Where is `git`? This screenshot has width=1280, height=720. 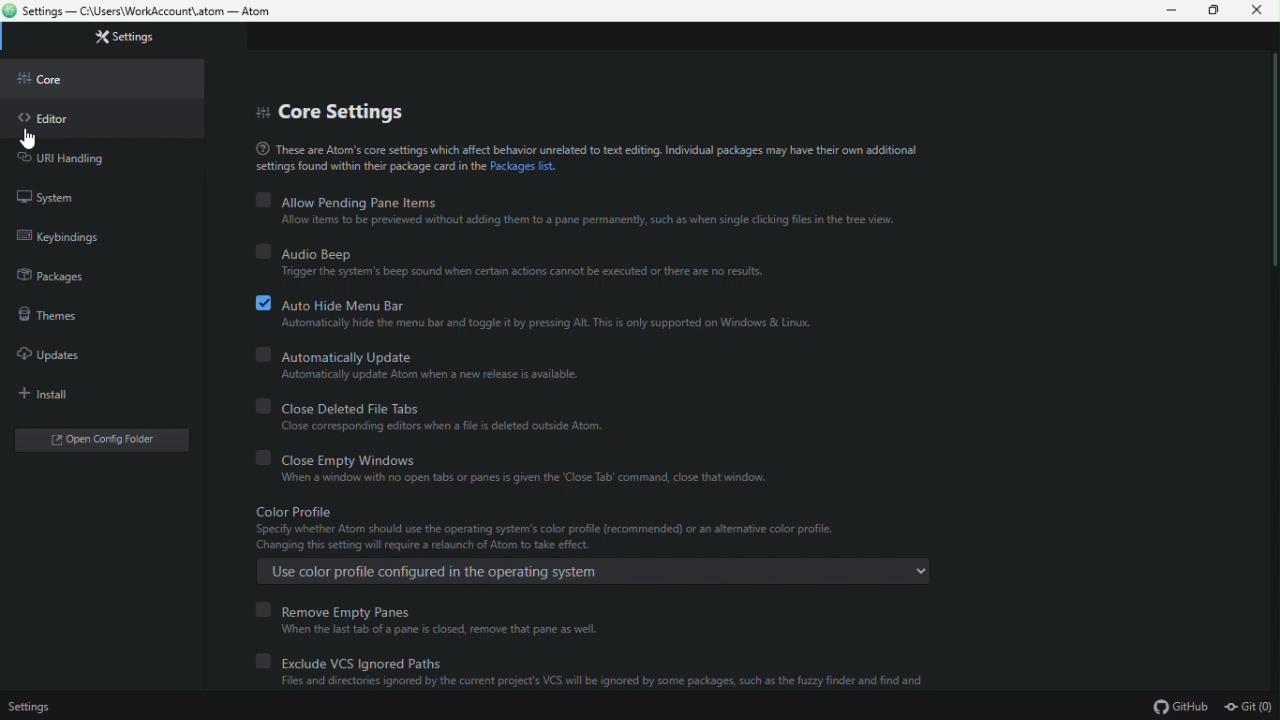
git is located at coordinates (1250, 709).